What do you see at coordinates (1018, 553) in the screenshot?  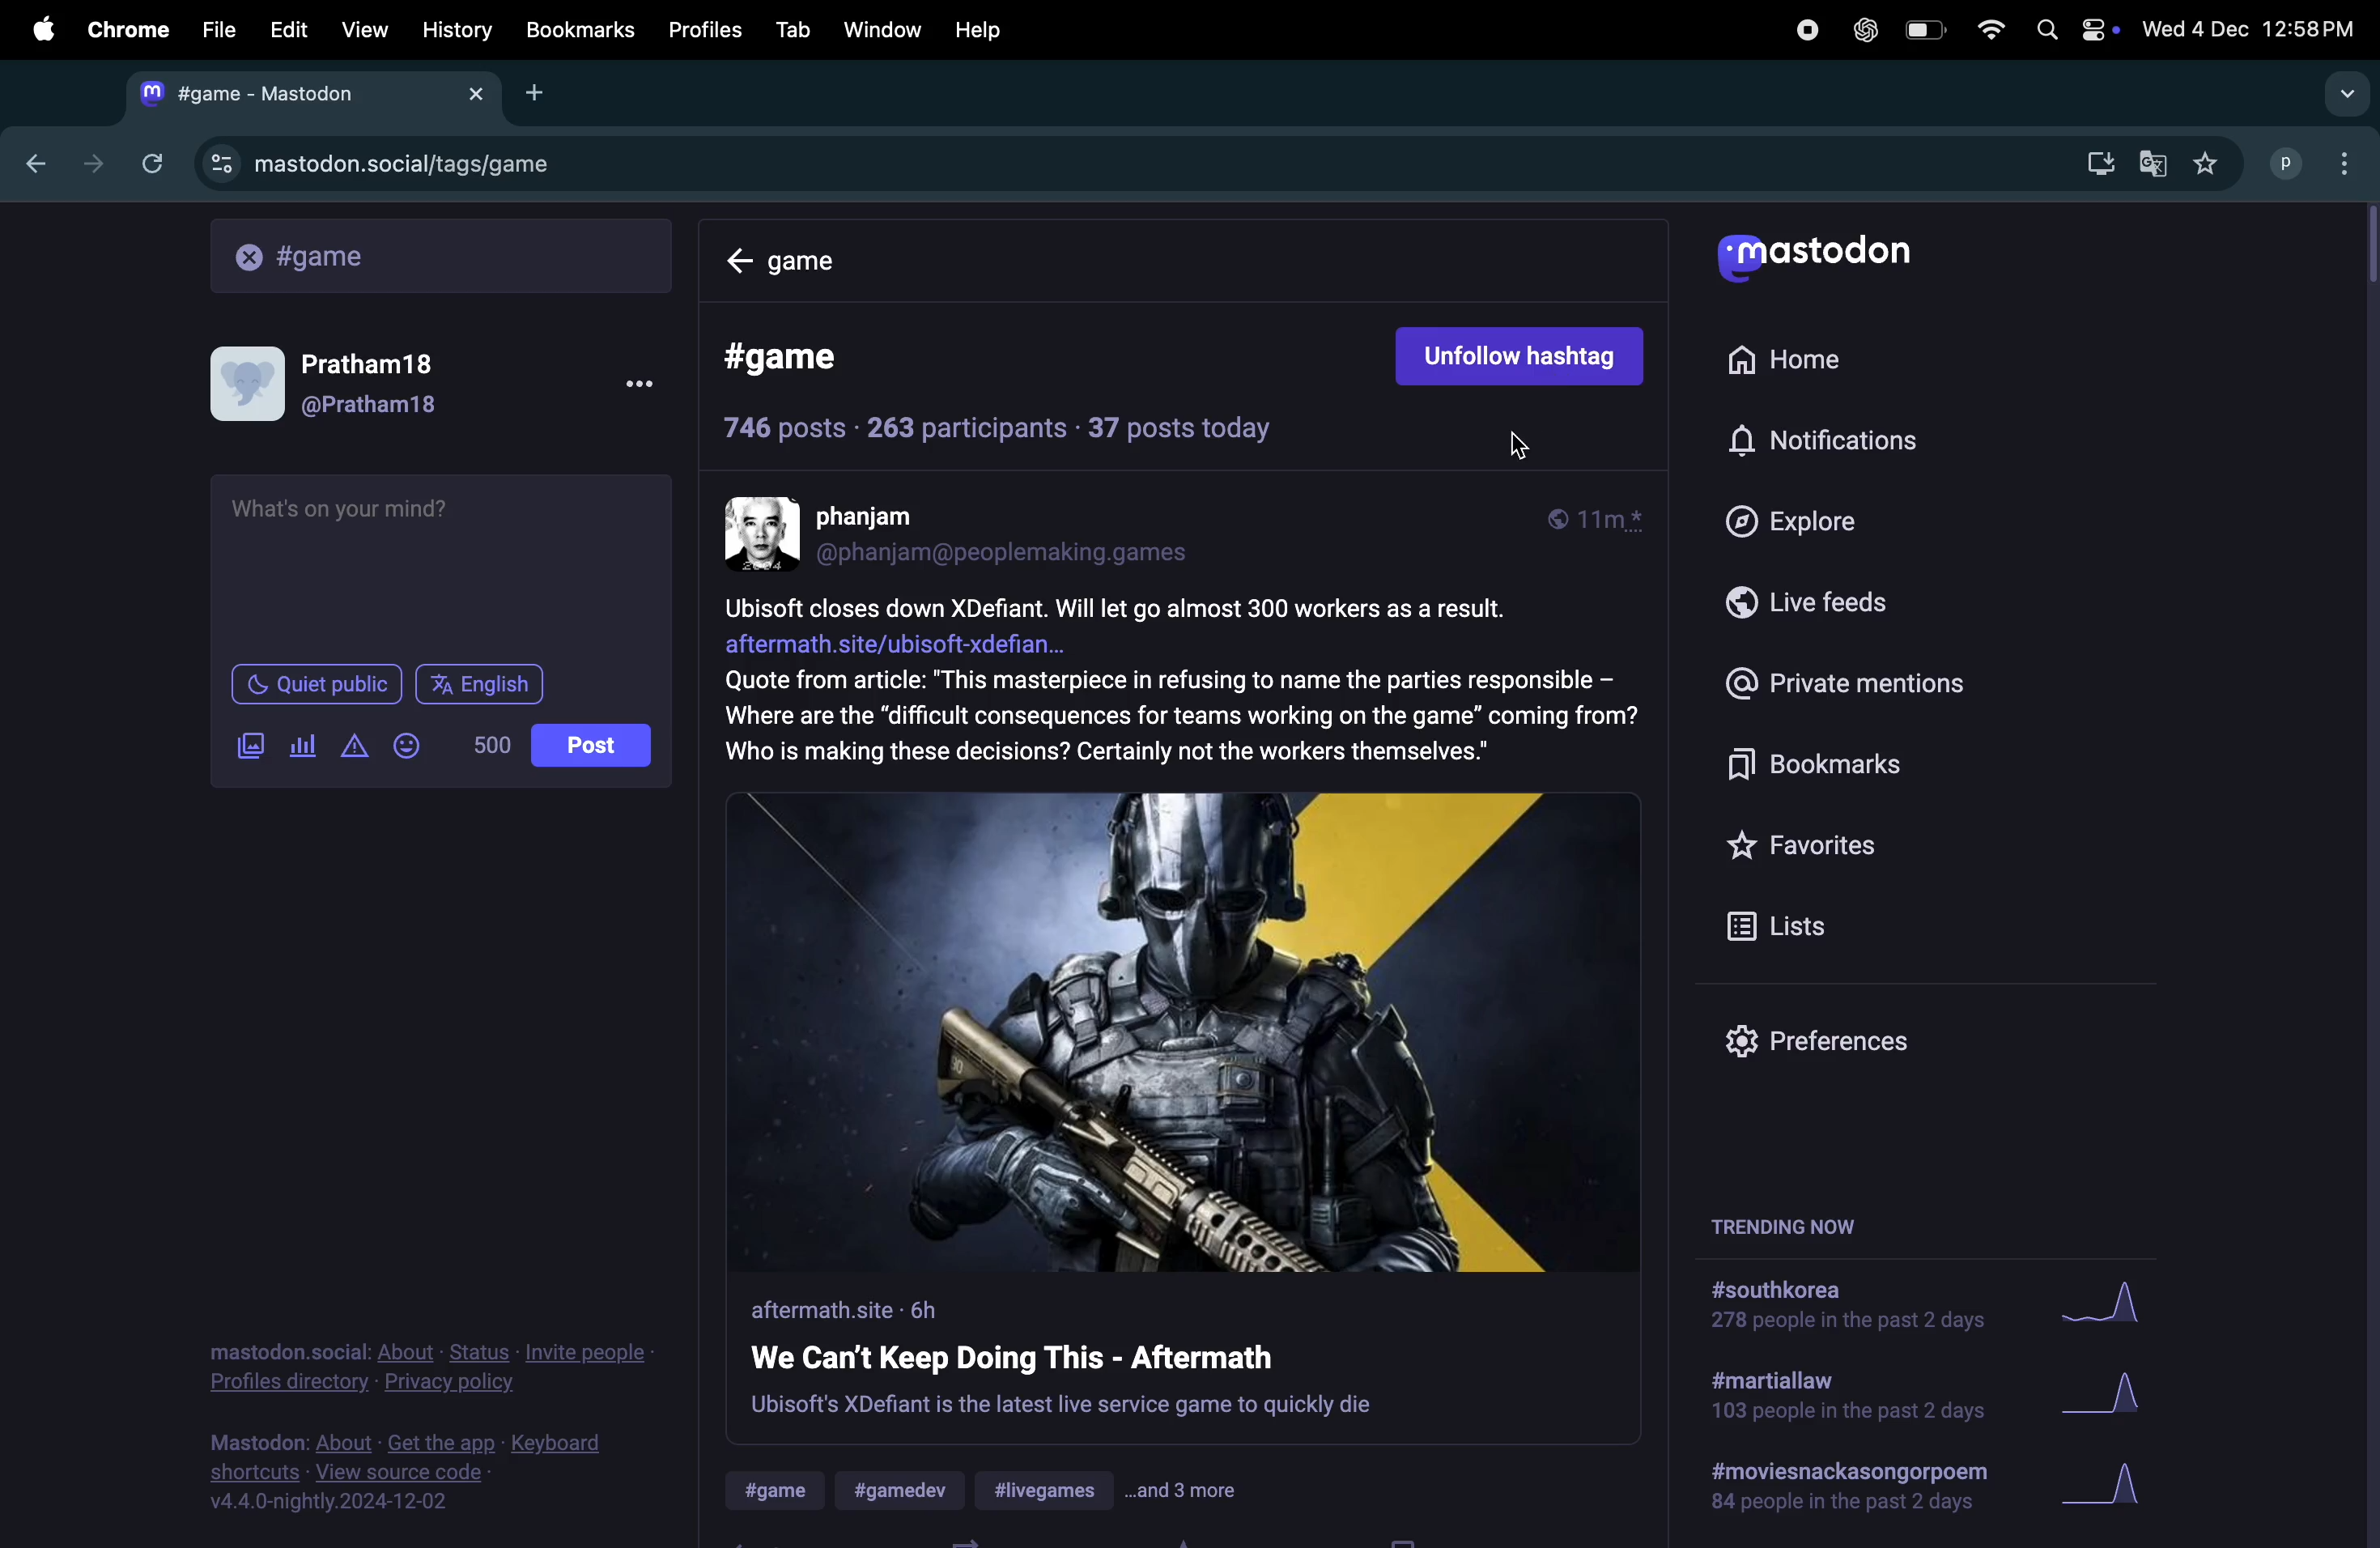 I see `userid` at bounding box center [1018, 553].